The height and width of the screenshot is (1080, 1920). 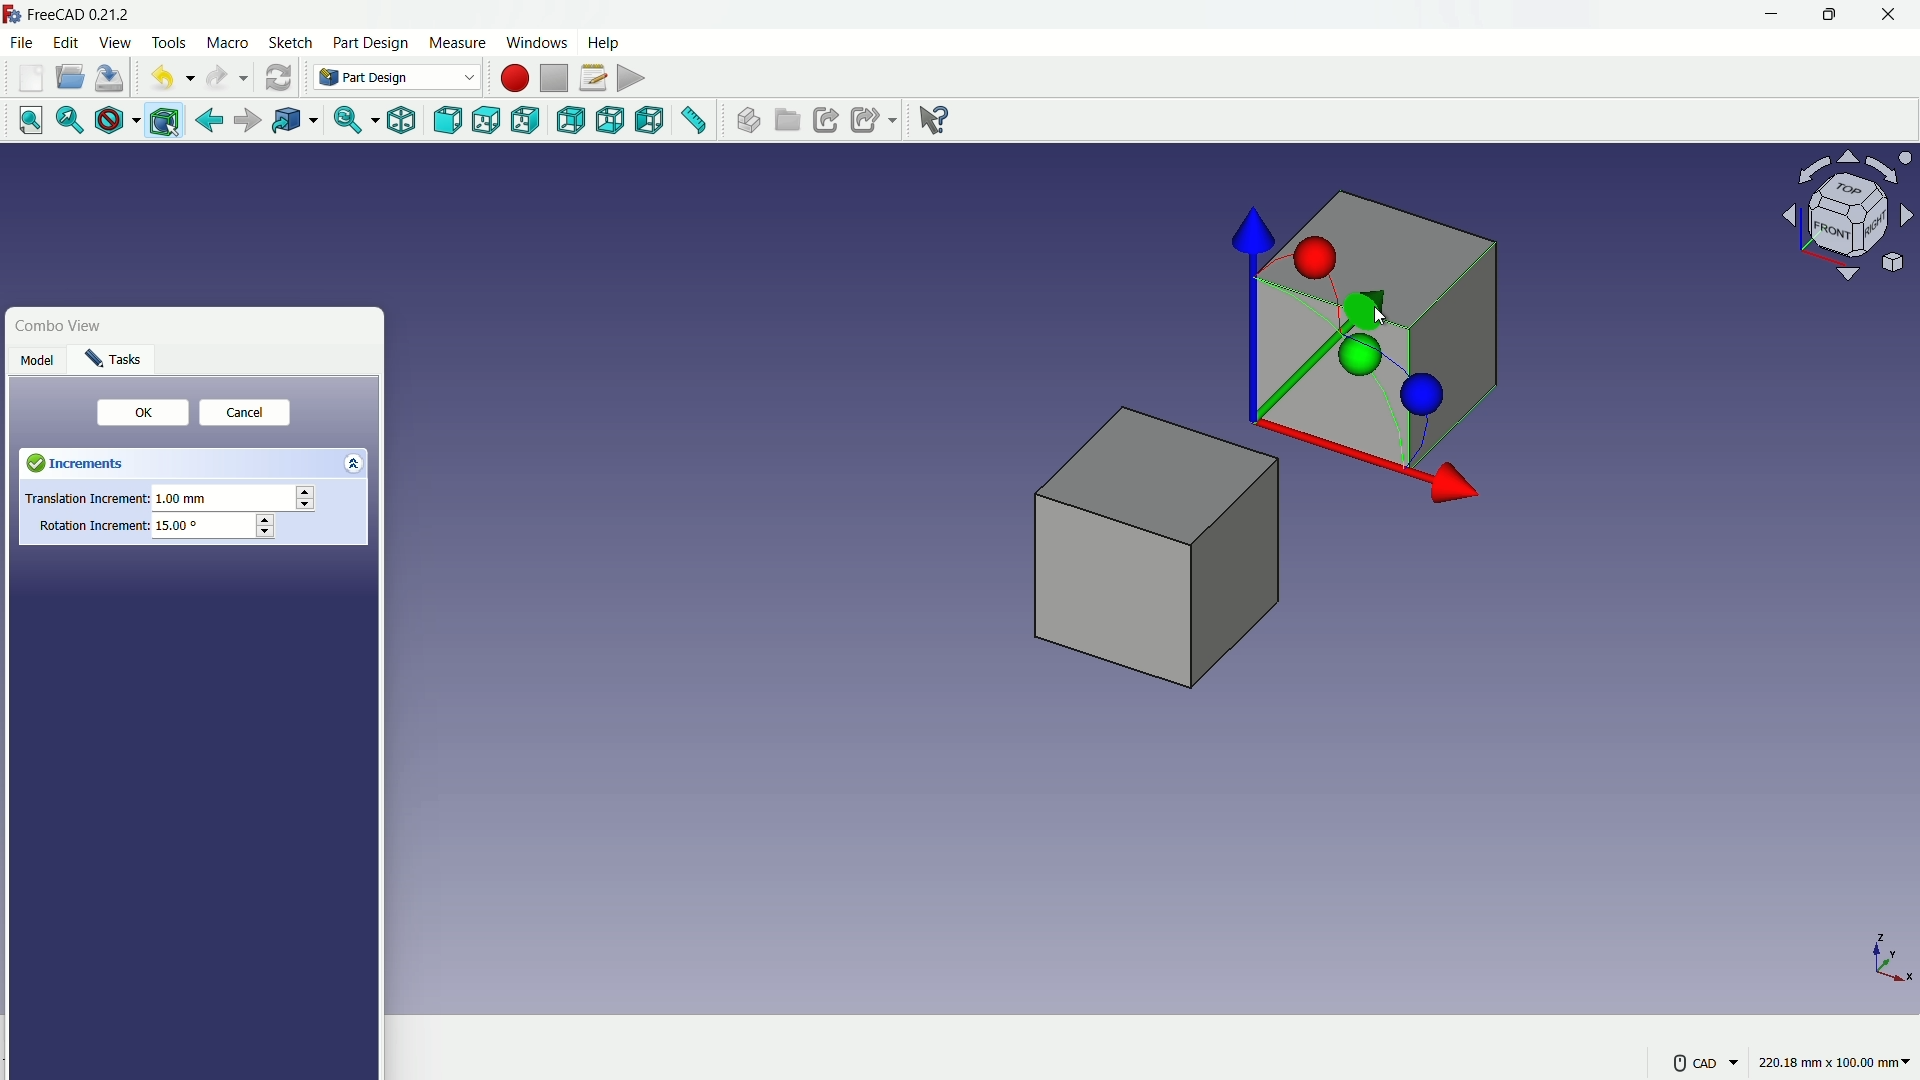 What do you see at coordinates (167, 122) in the screenshot?
I see `bounding box` at bounding box center [167, 122].